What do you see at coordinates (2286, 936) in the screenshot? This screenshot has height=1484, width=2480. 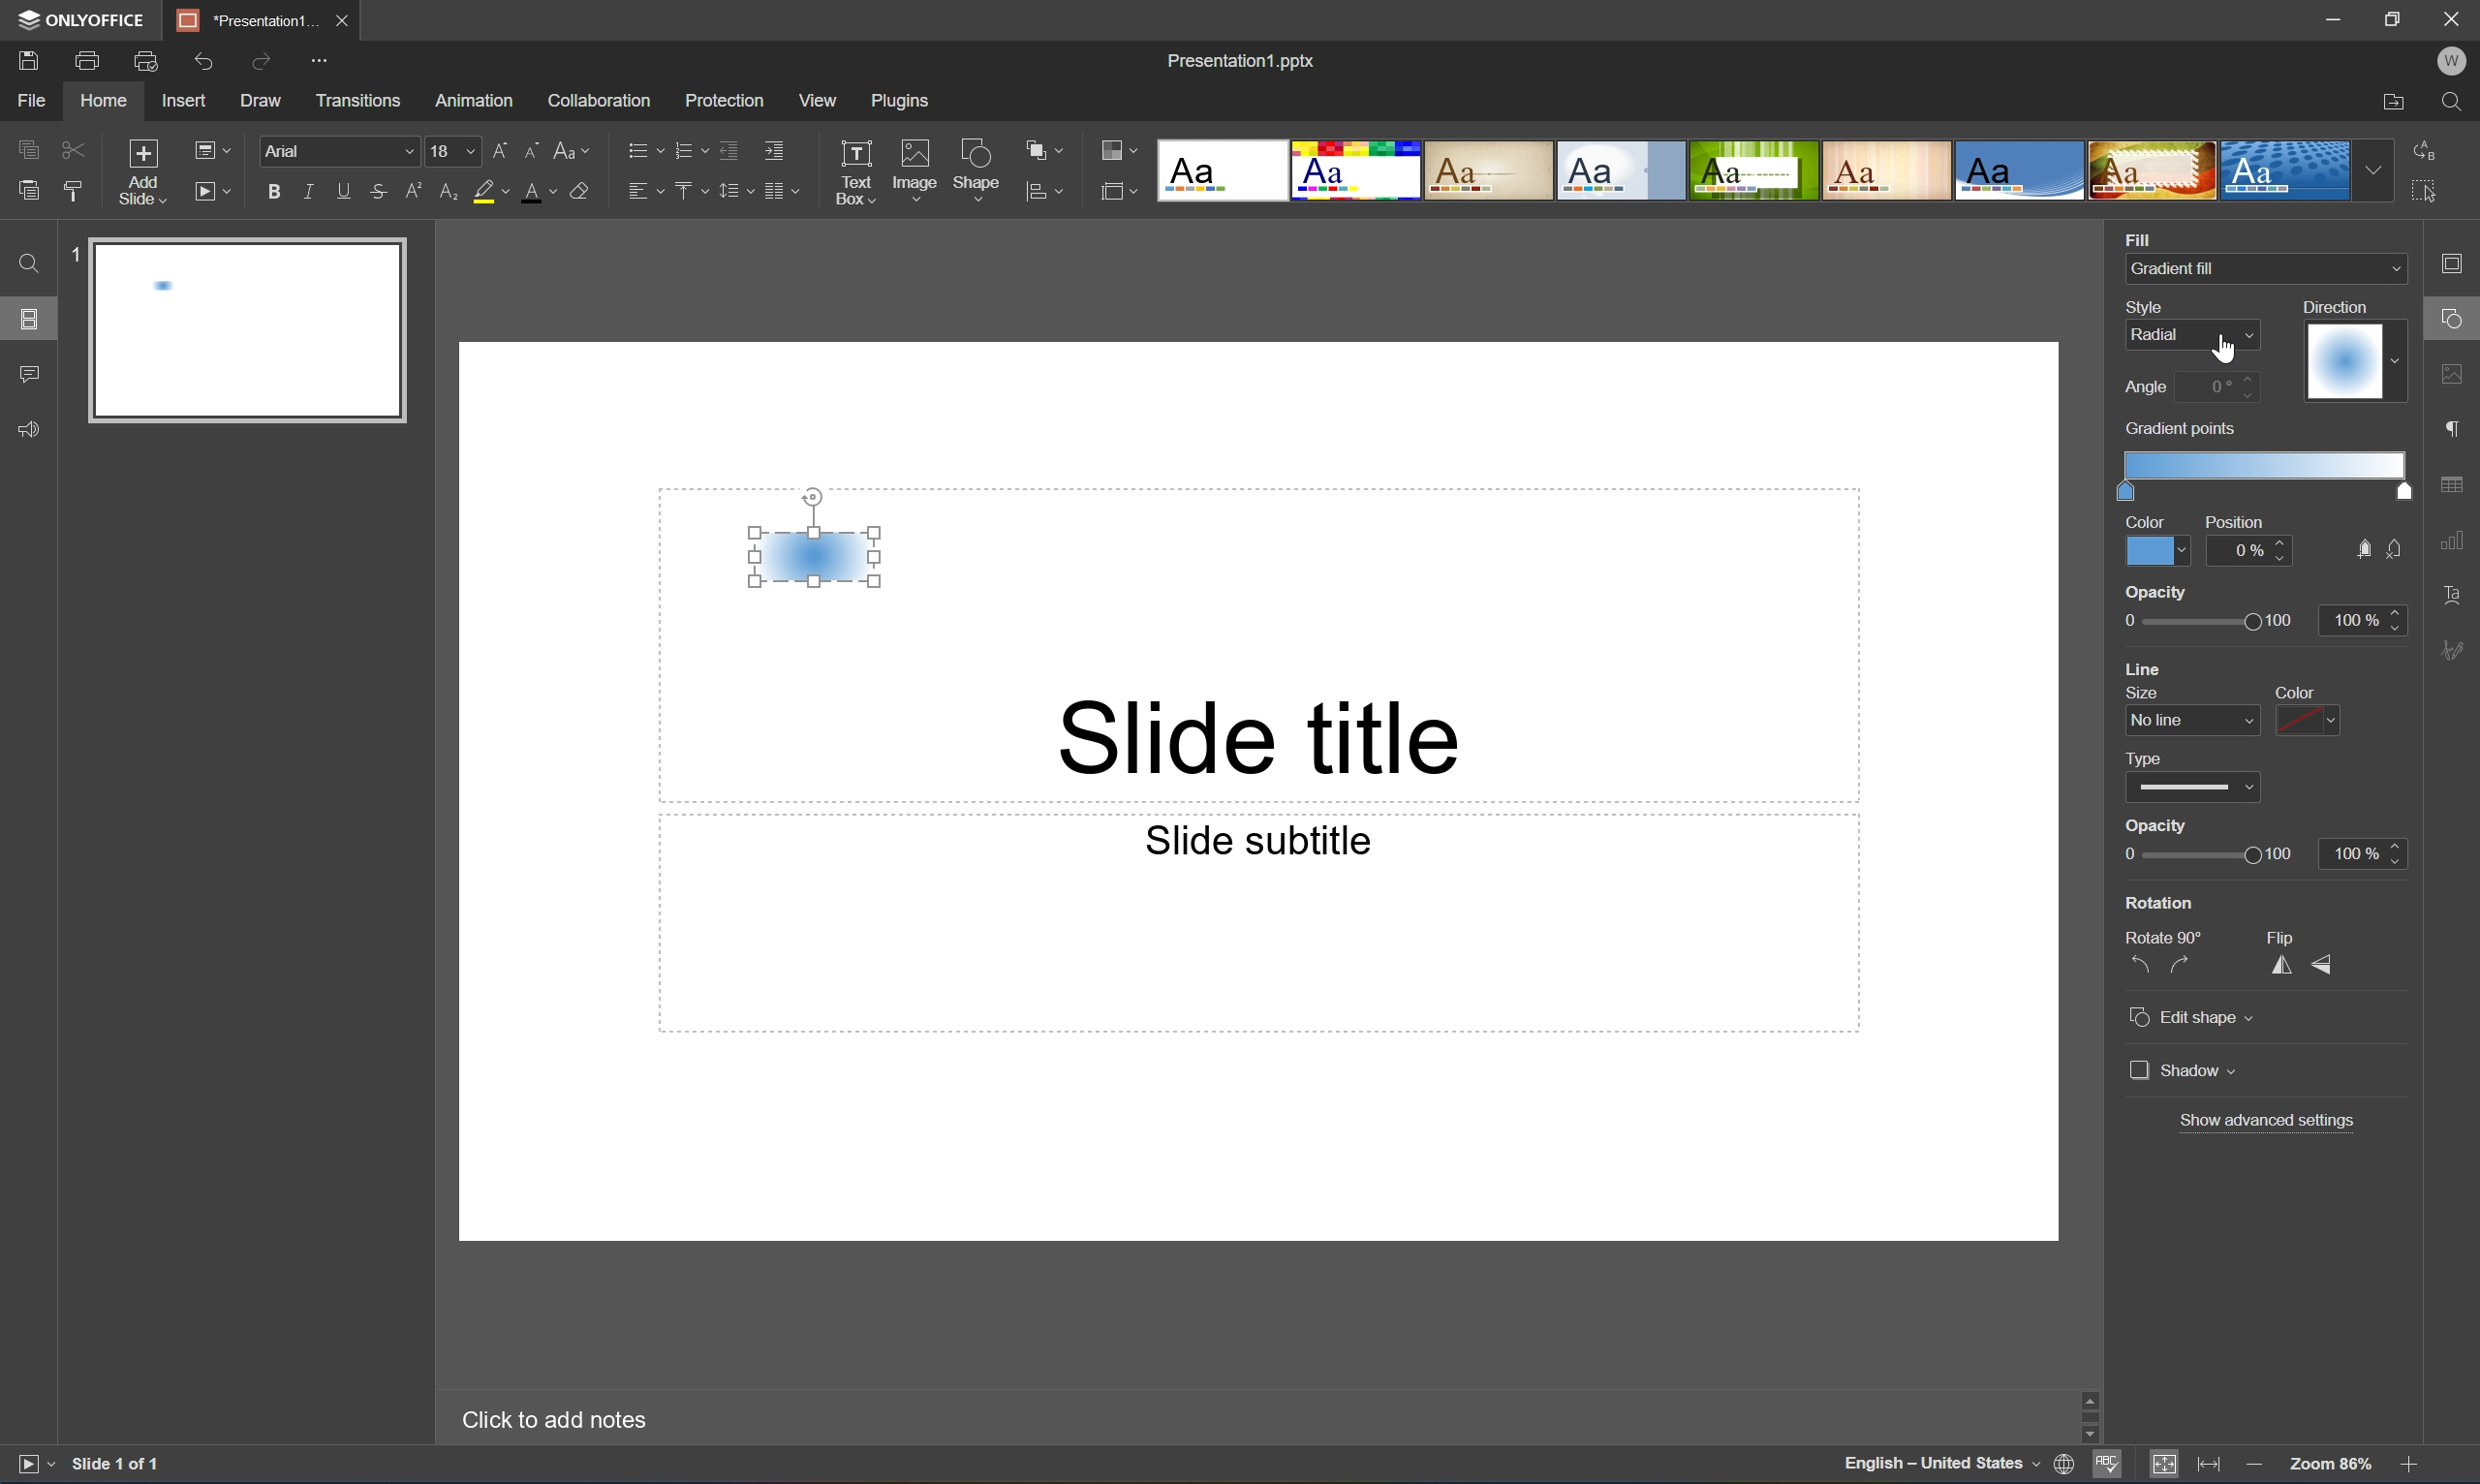 I see `Flip` at bounding box center [2286, 936].